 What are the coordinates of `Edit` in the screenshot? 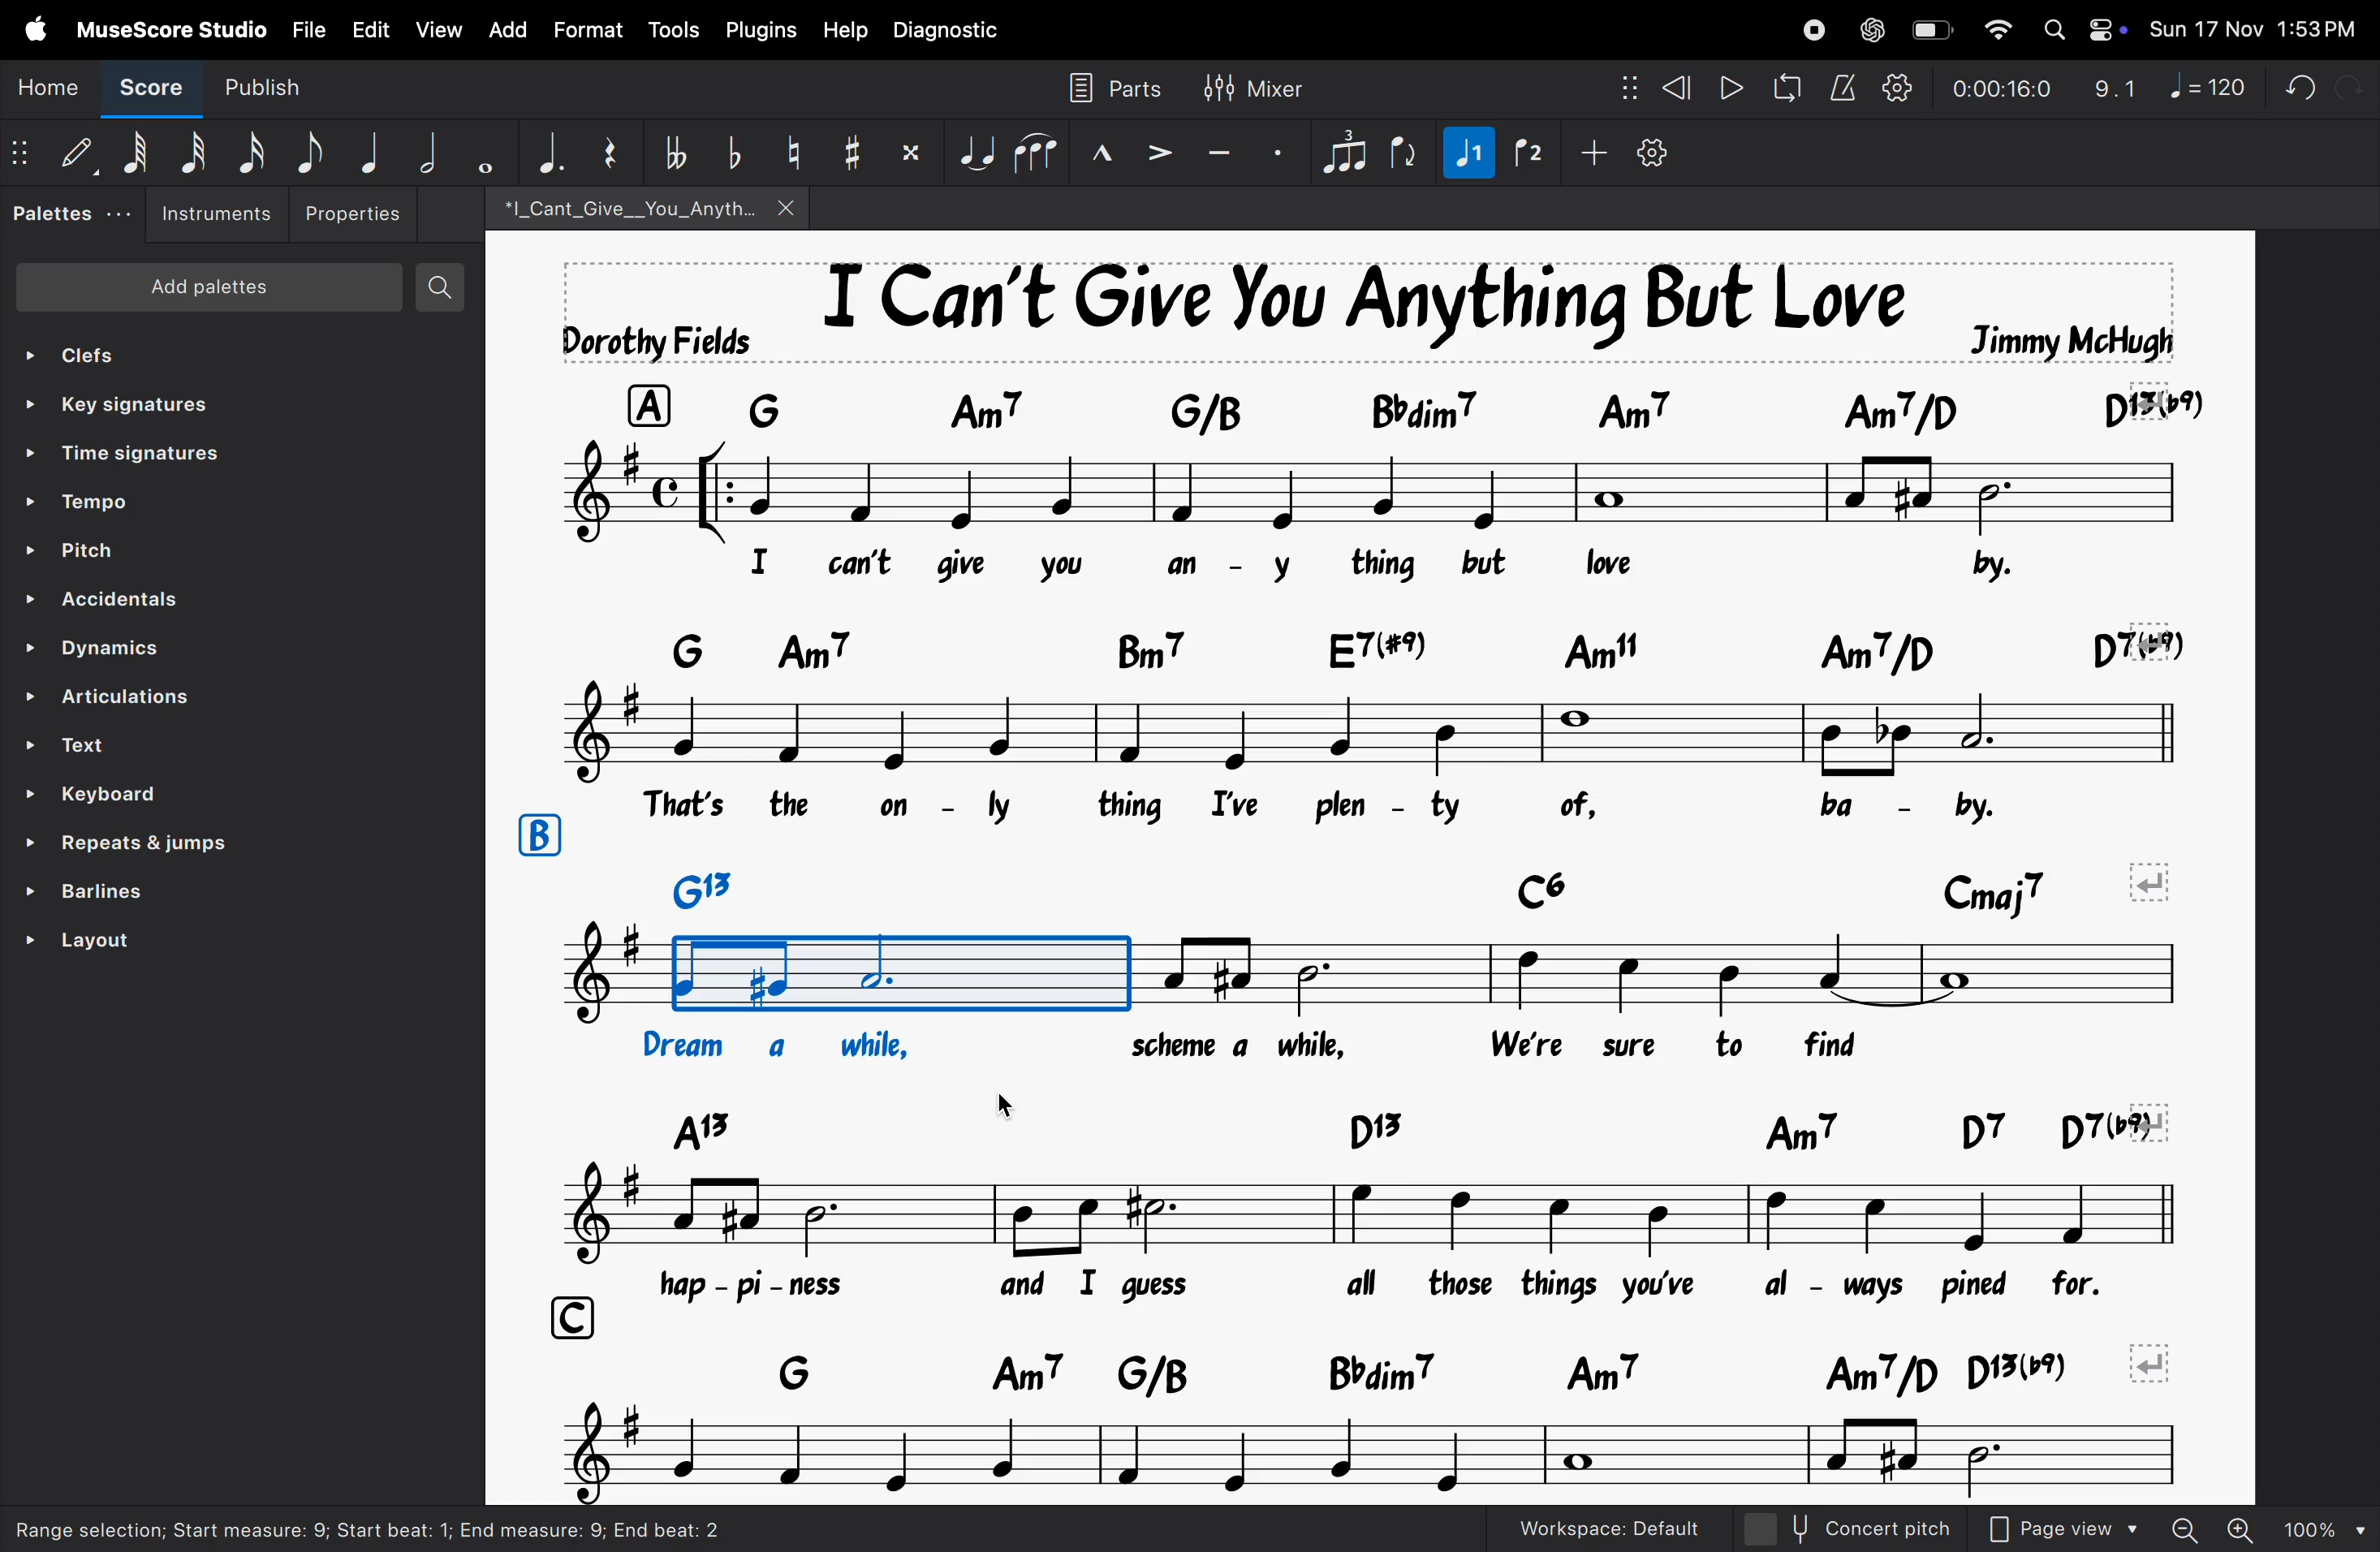 It's located at (371, 28).